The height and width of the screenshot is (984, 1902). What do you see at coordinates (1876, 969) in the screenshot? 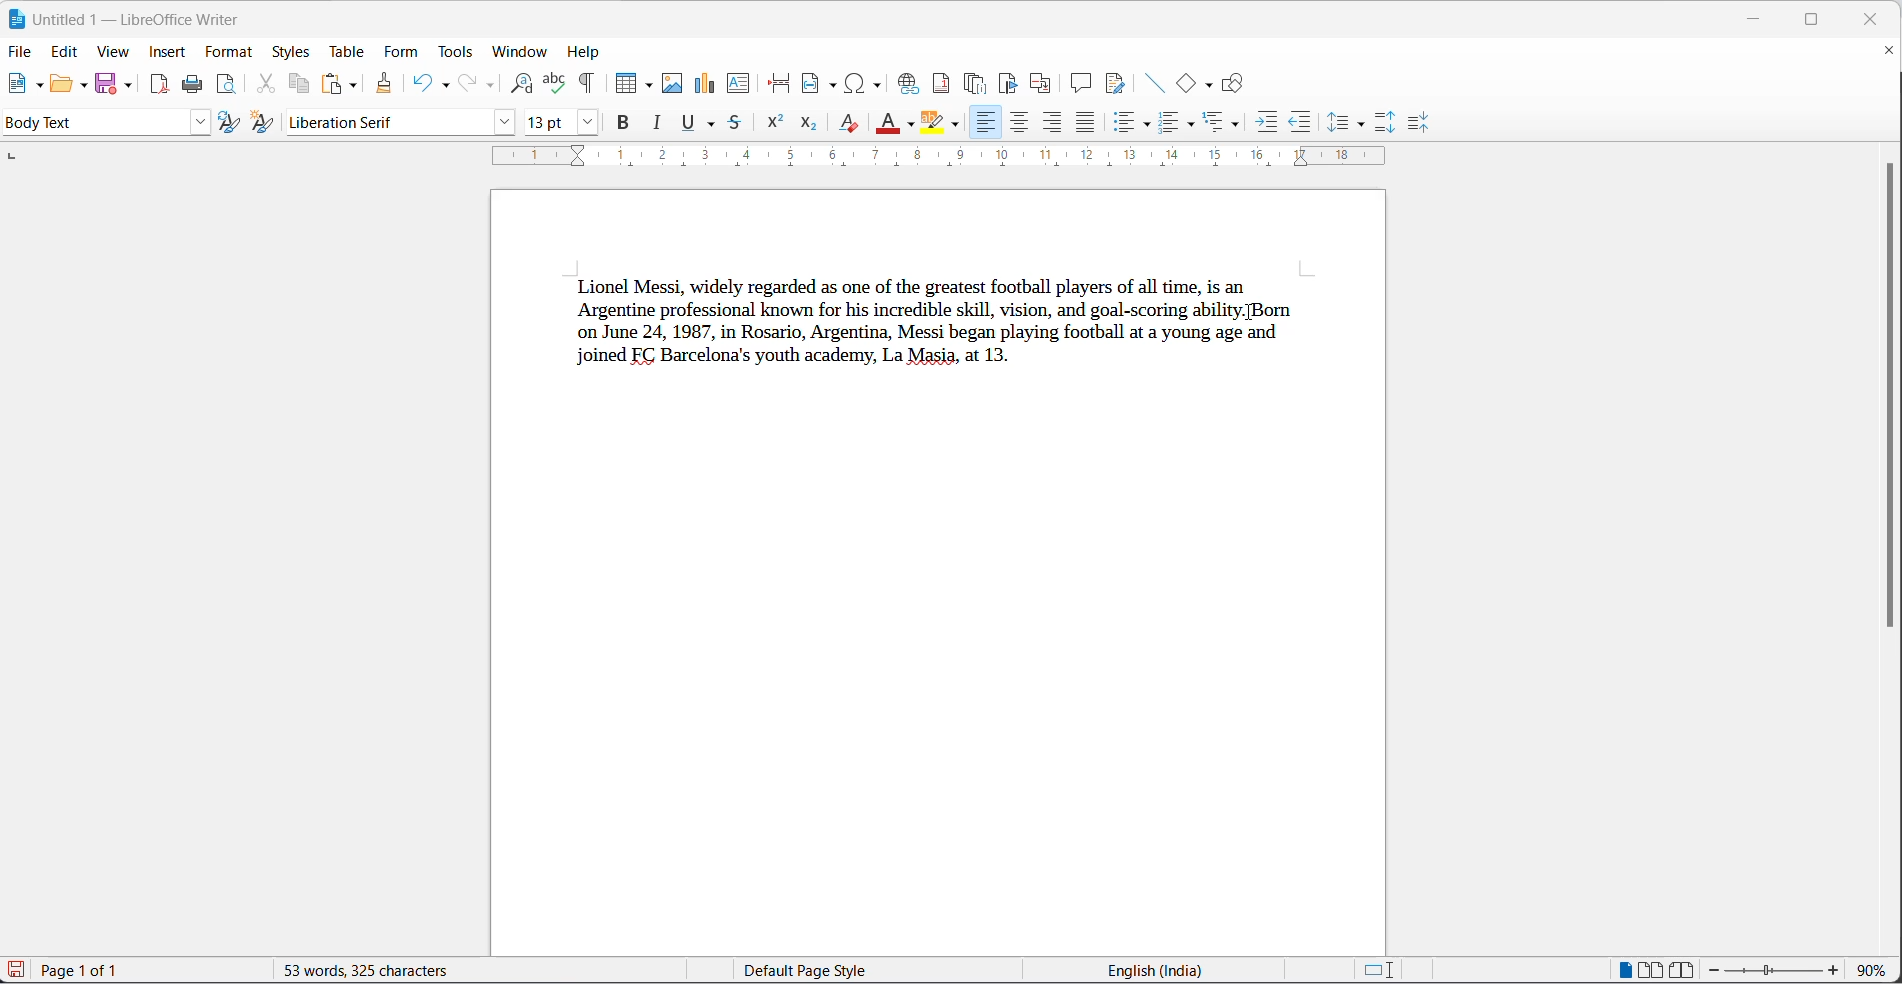
I see `zoom percentage` at bounding box center [1876, 969].